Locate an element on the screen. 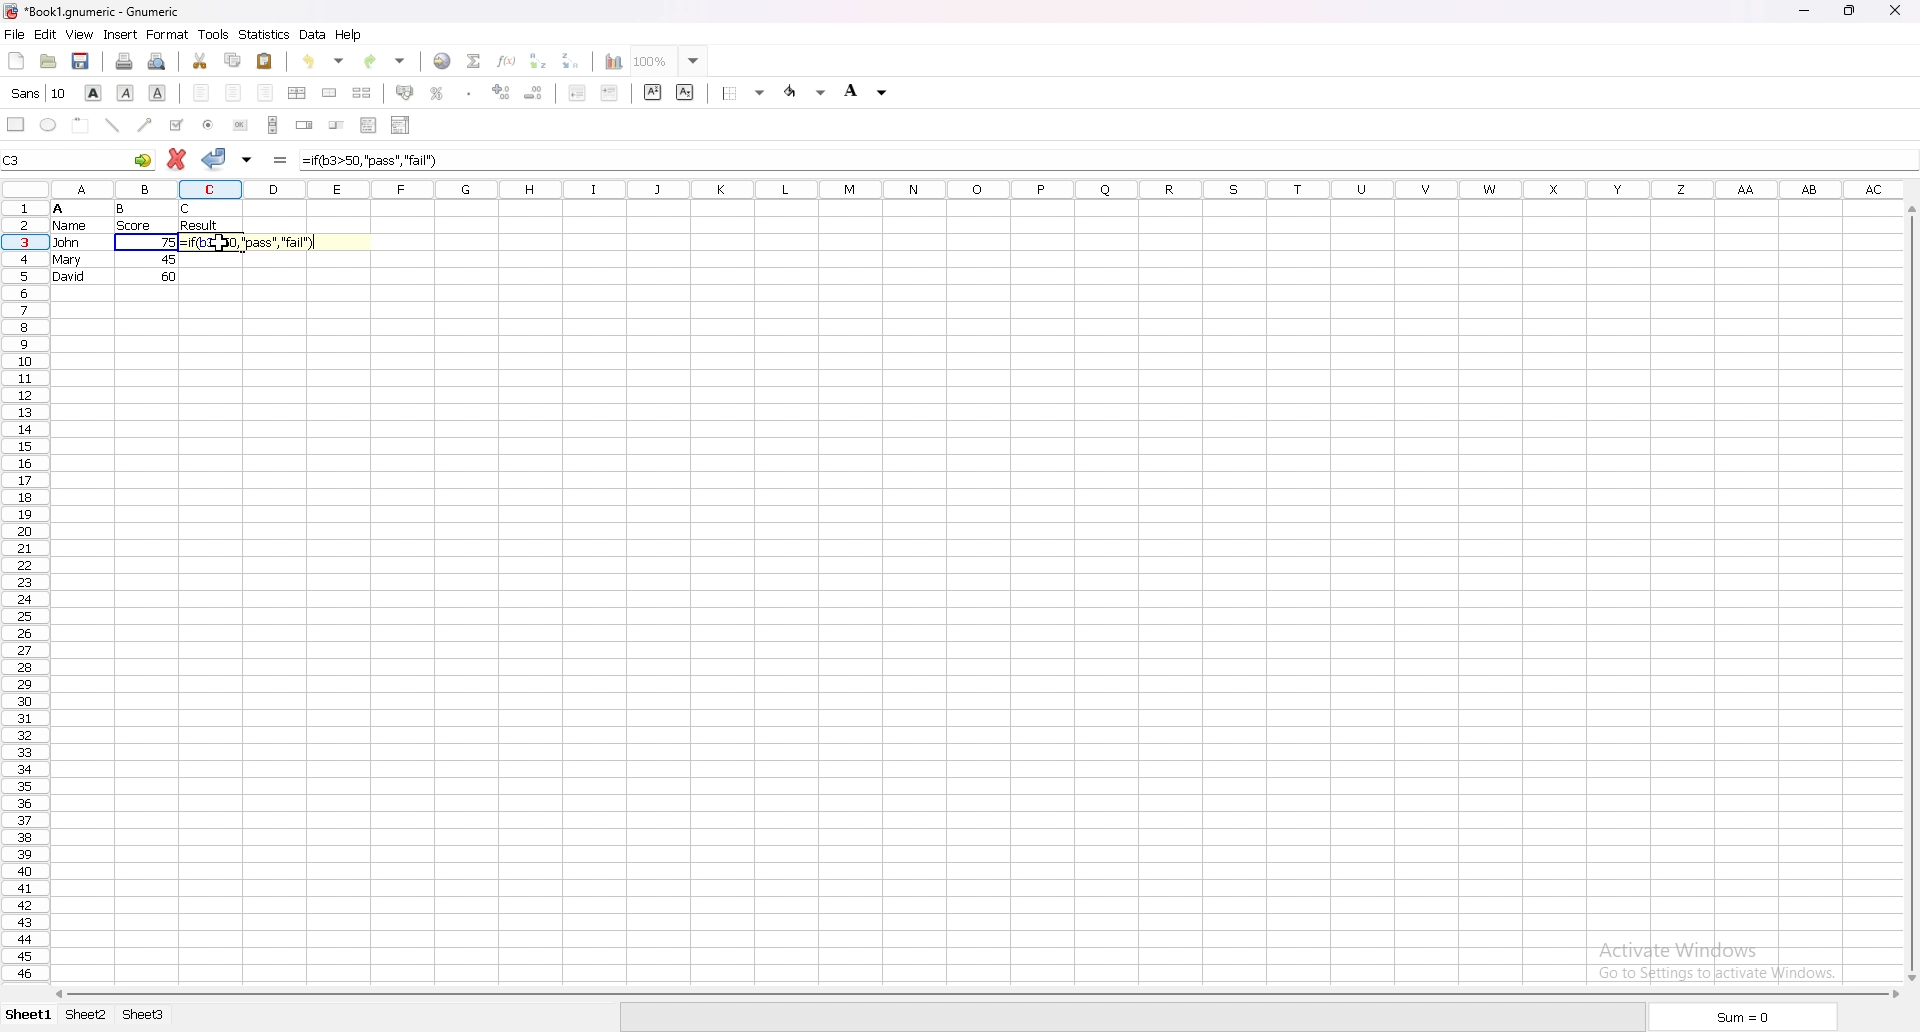 The width and height of the screenshot is (1920, 1032). bold is located at coordinates (94, 93).